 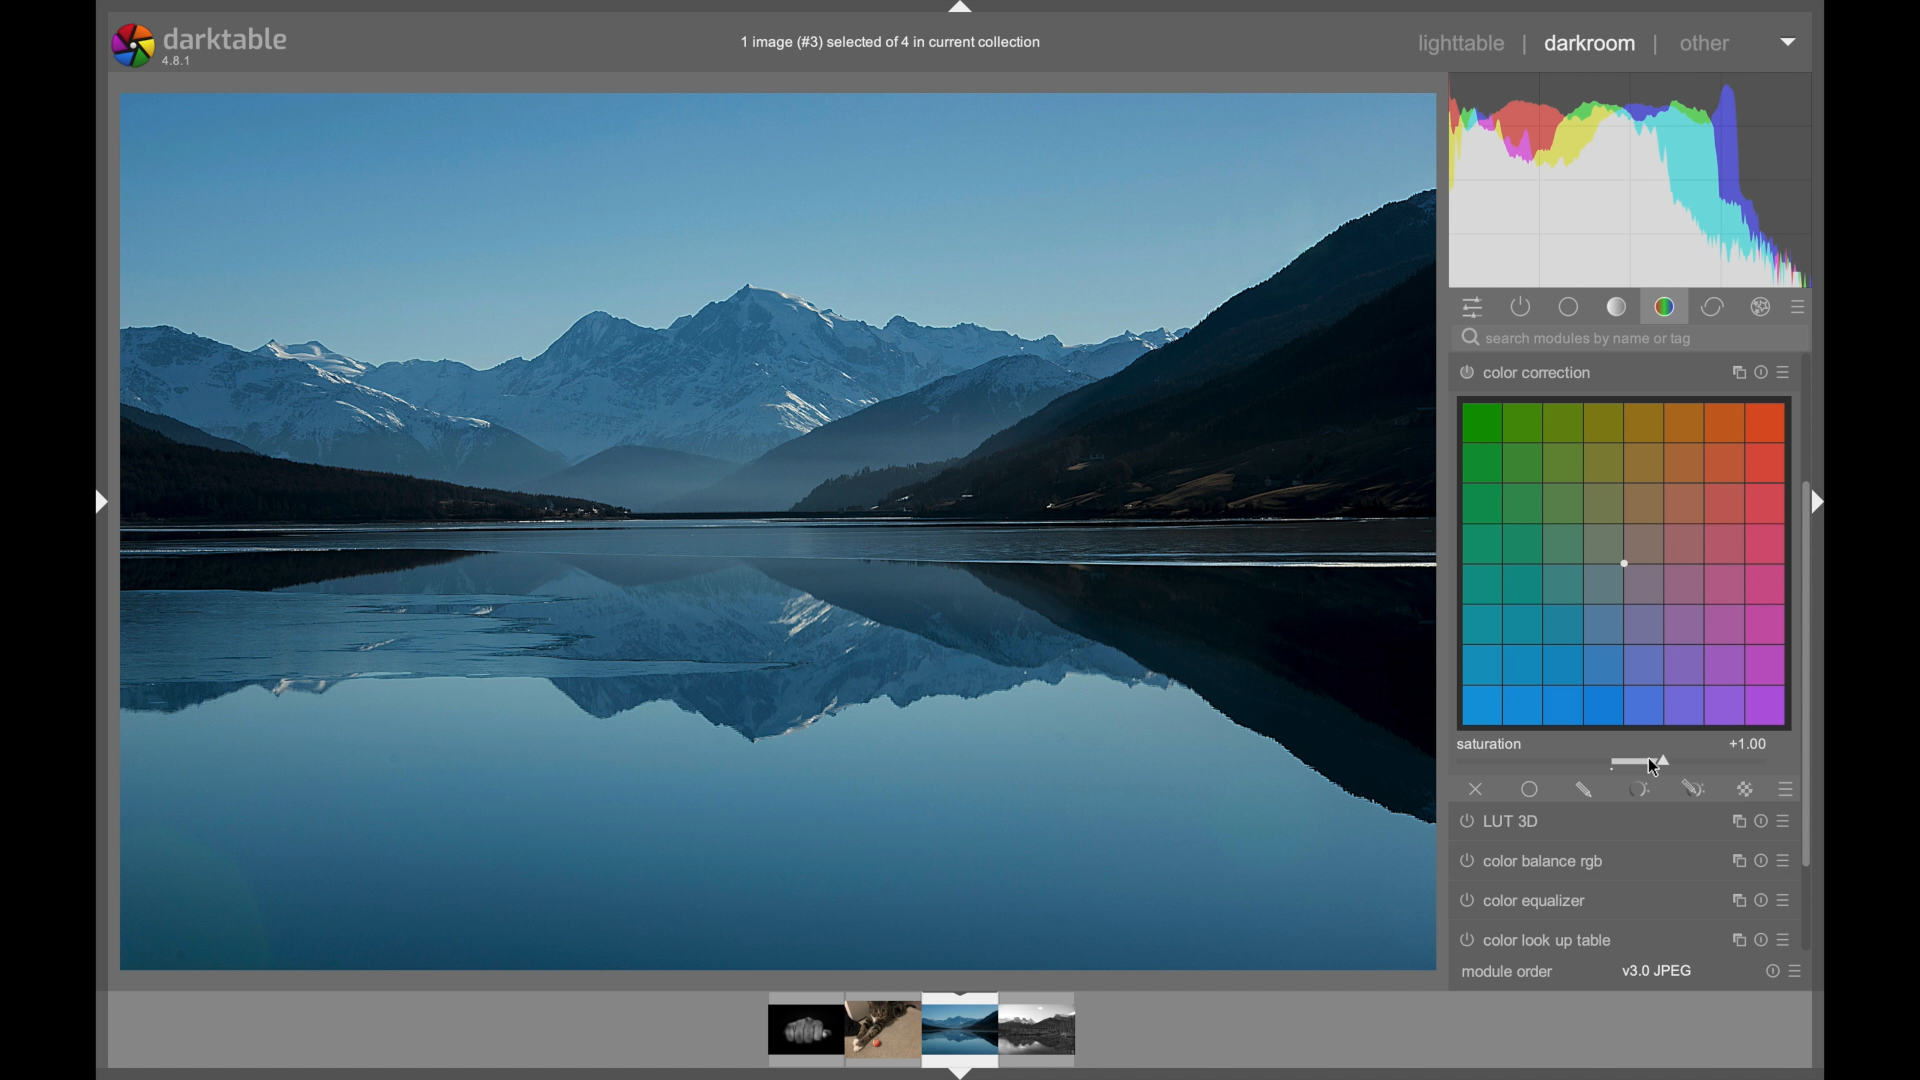 I want to click on base, so click(x=1570, y=308).